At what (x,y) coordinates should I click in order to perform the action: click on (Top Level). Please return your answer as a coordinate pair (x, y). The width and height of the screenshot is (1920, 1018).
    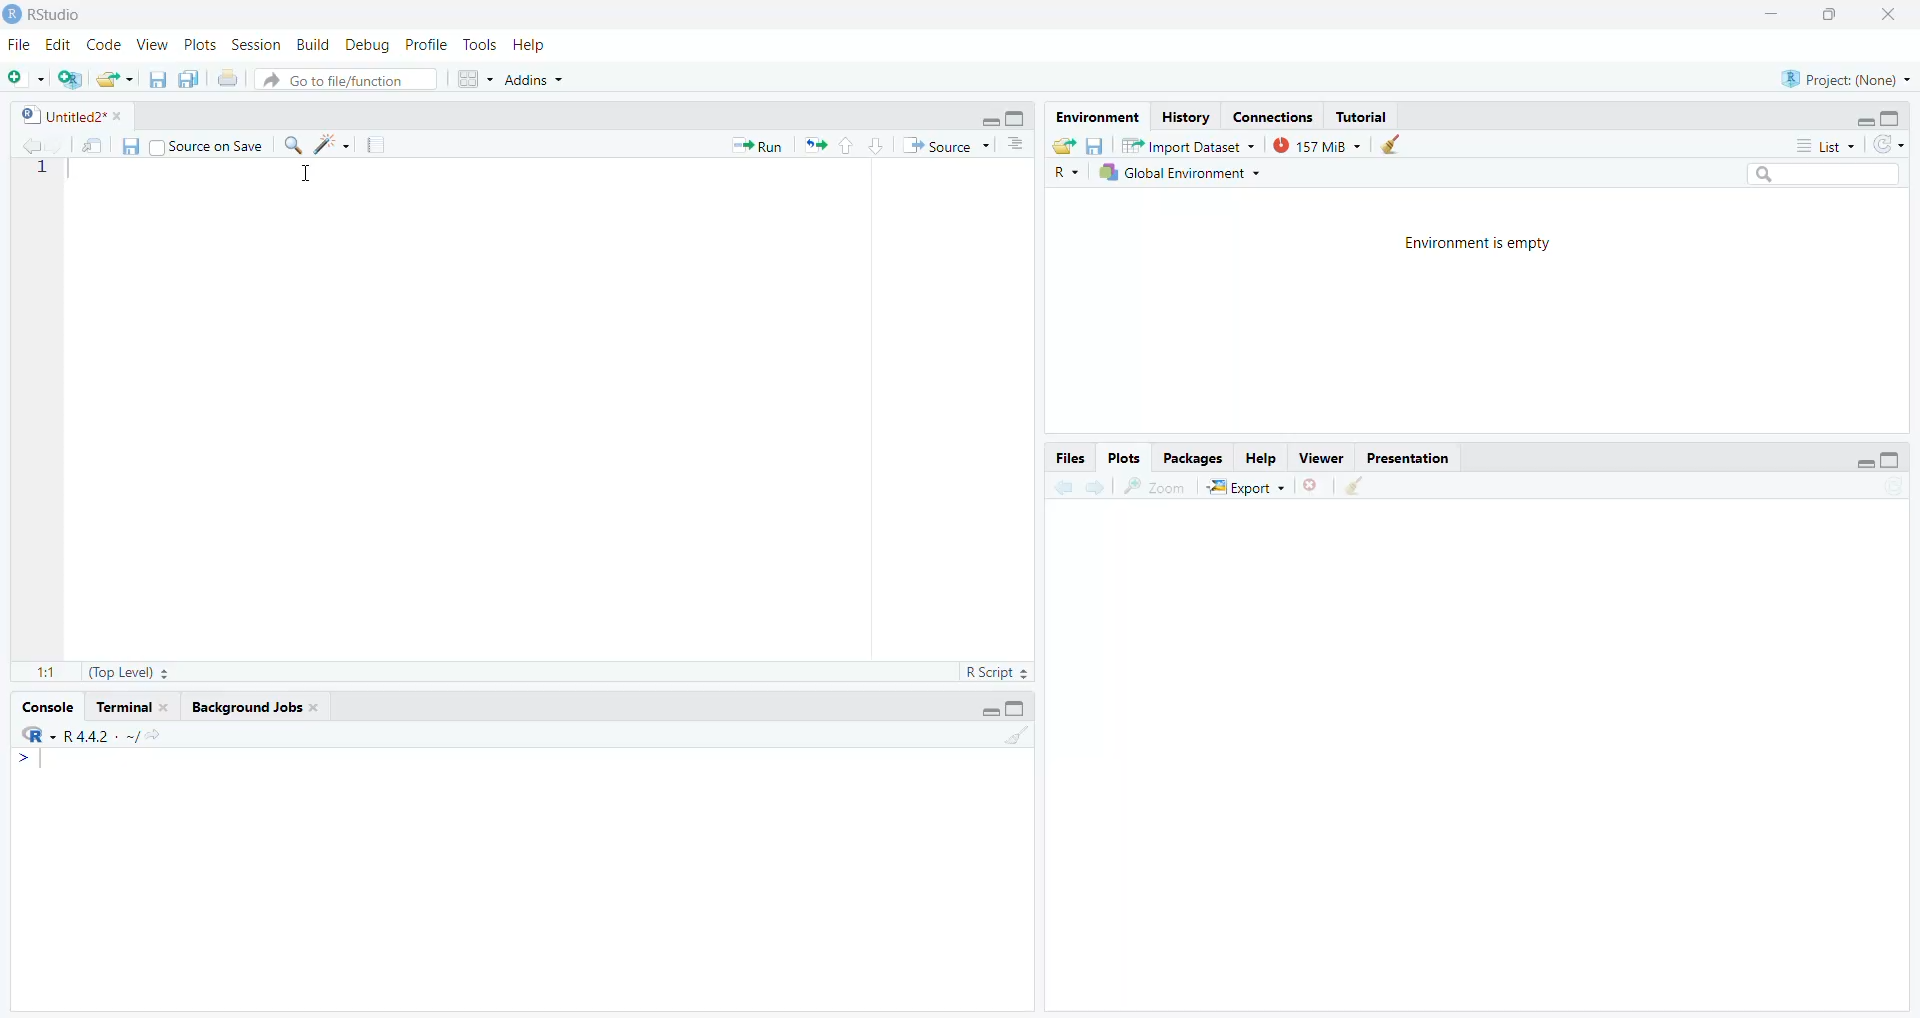
    Looking at the image, I should click on (128, 672).